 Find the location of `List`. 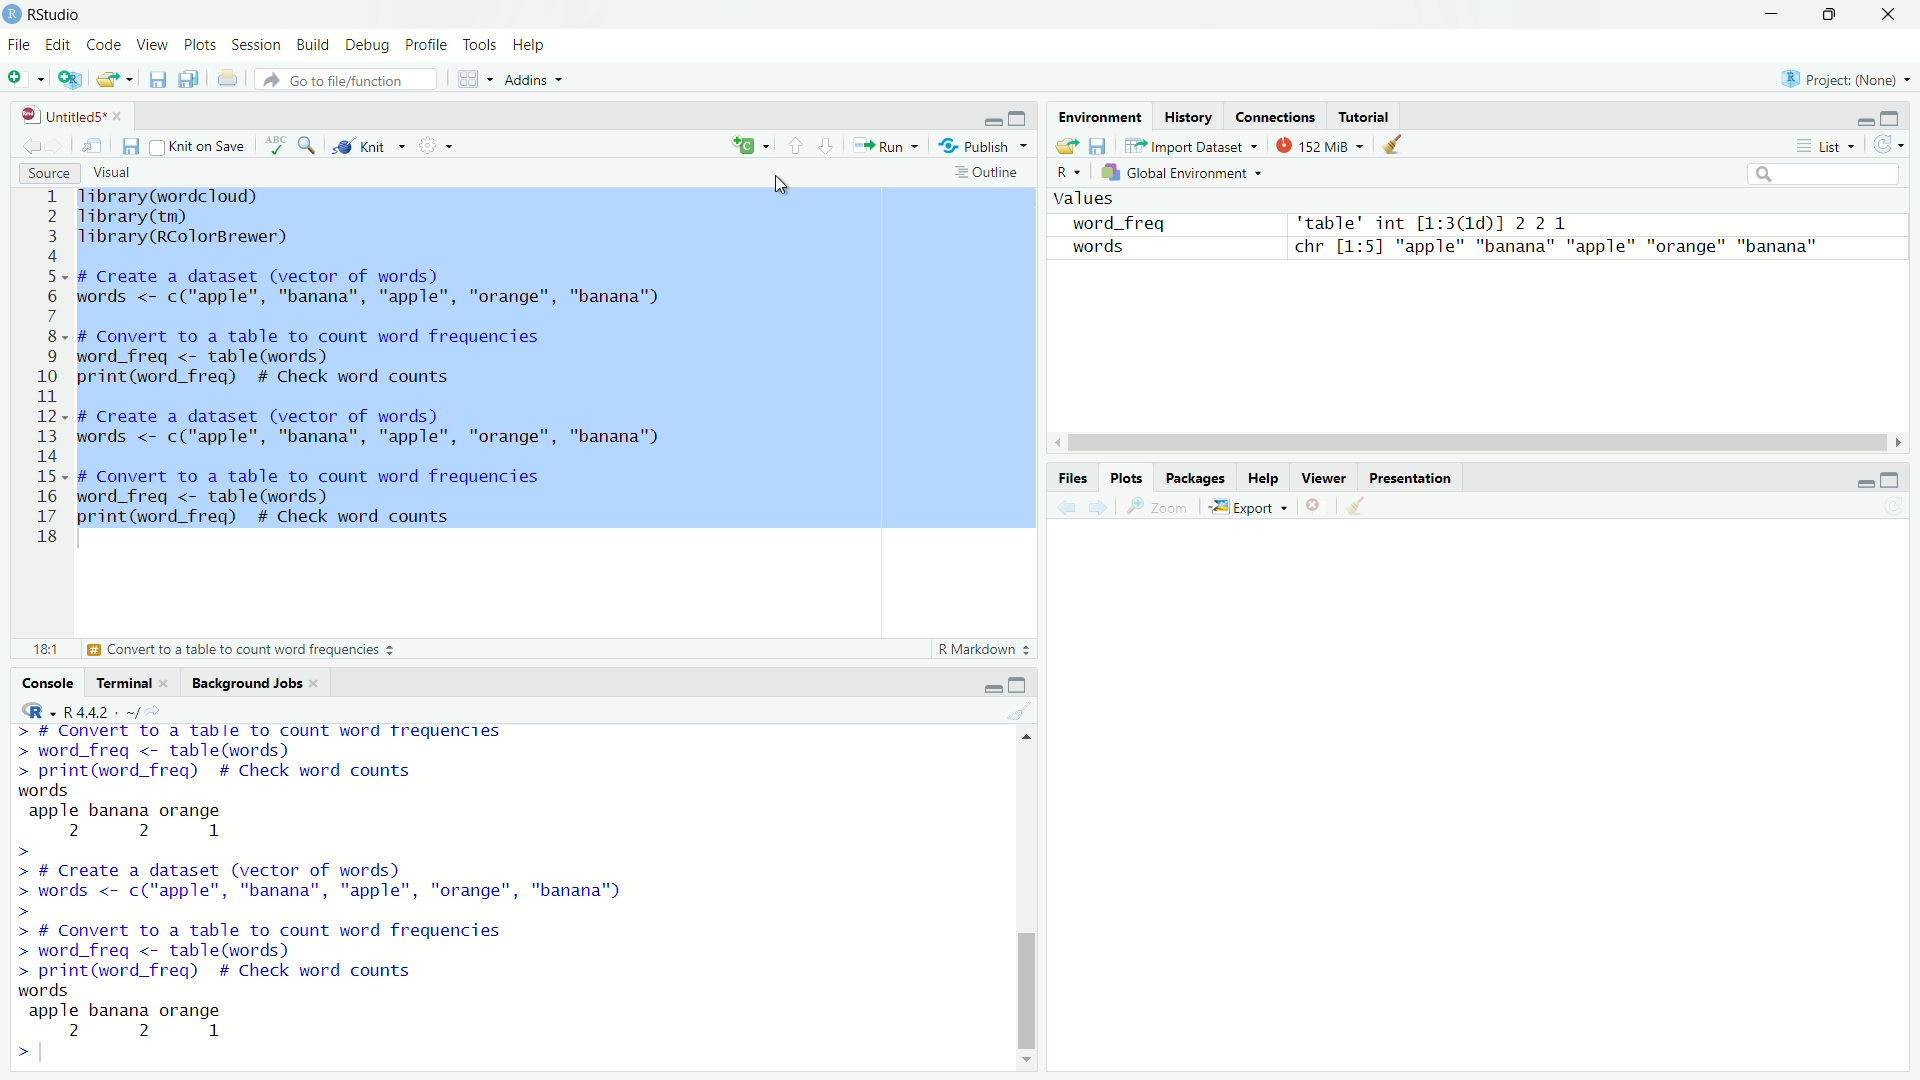

List is located at coordinates (1828, 146).